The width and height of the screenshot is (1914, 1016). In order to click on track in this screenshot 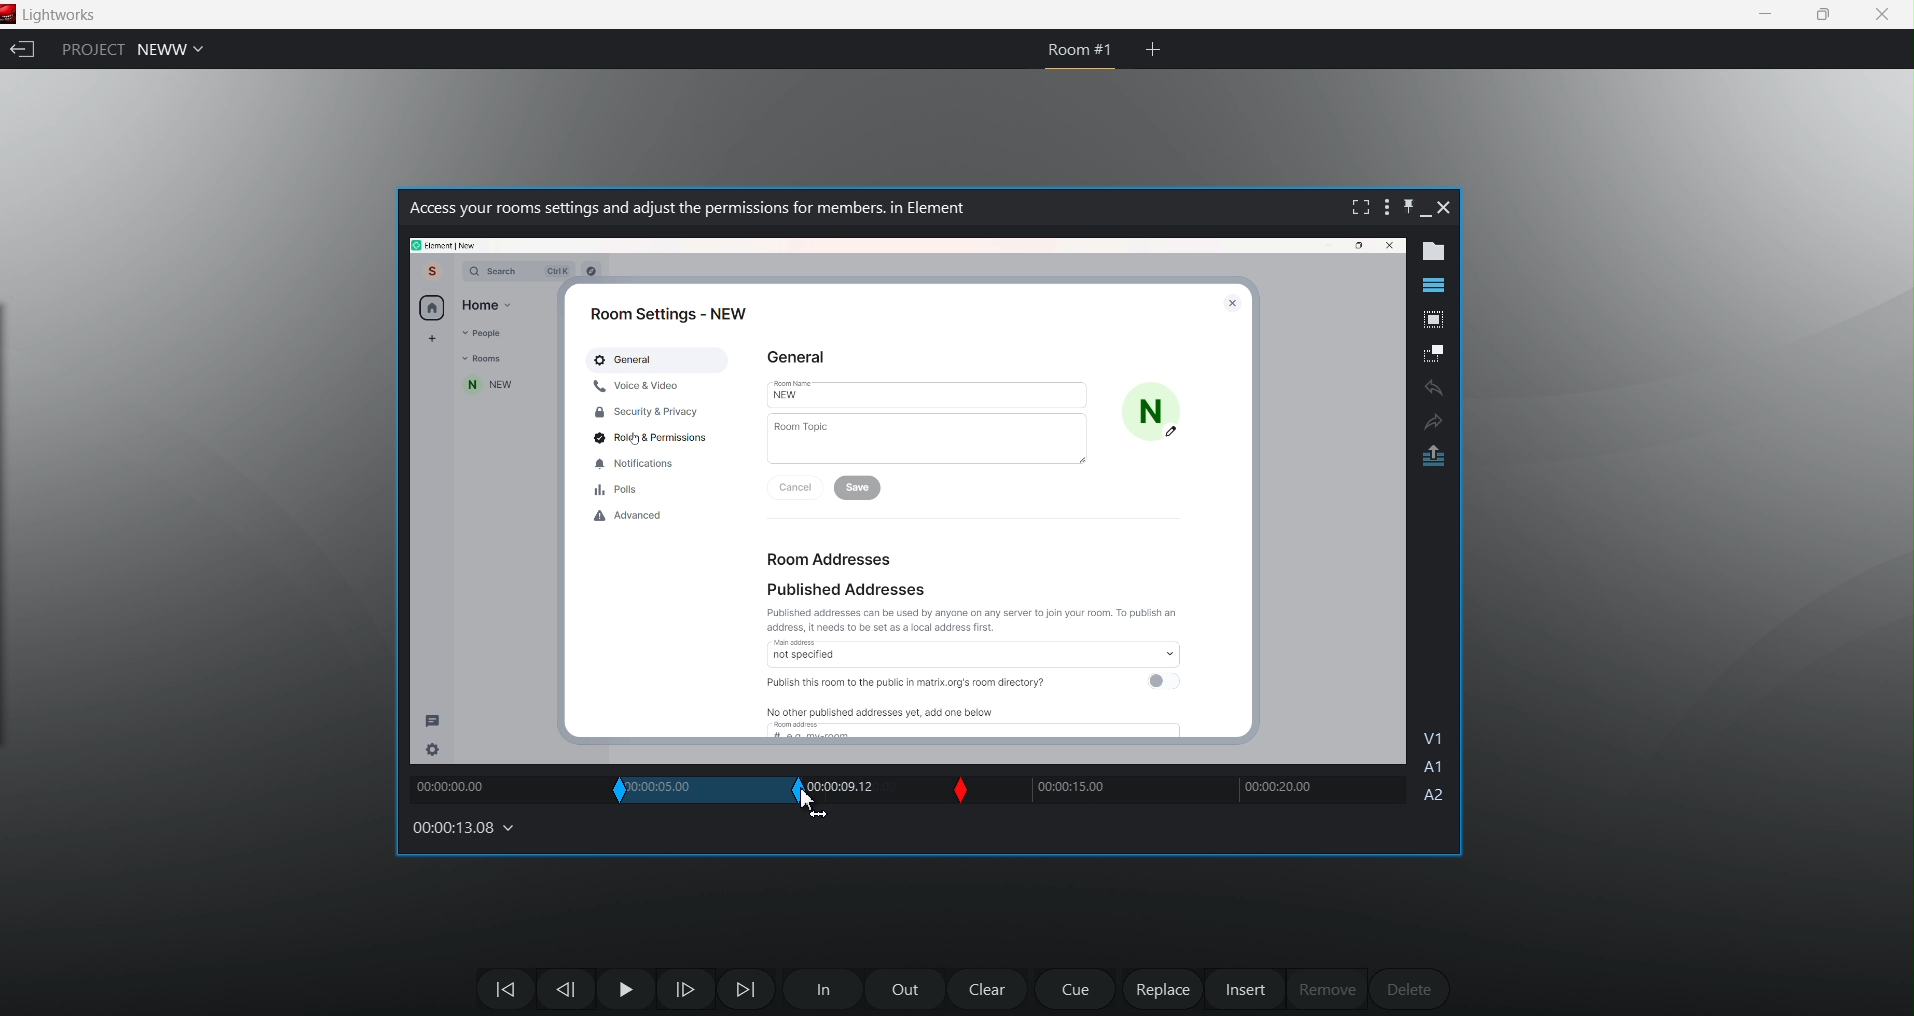, I will do `click(1194, 792)`.